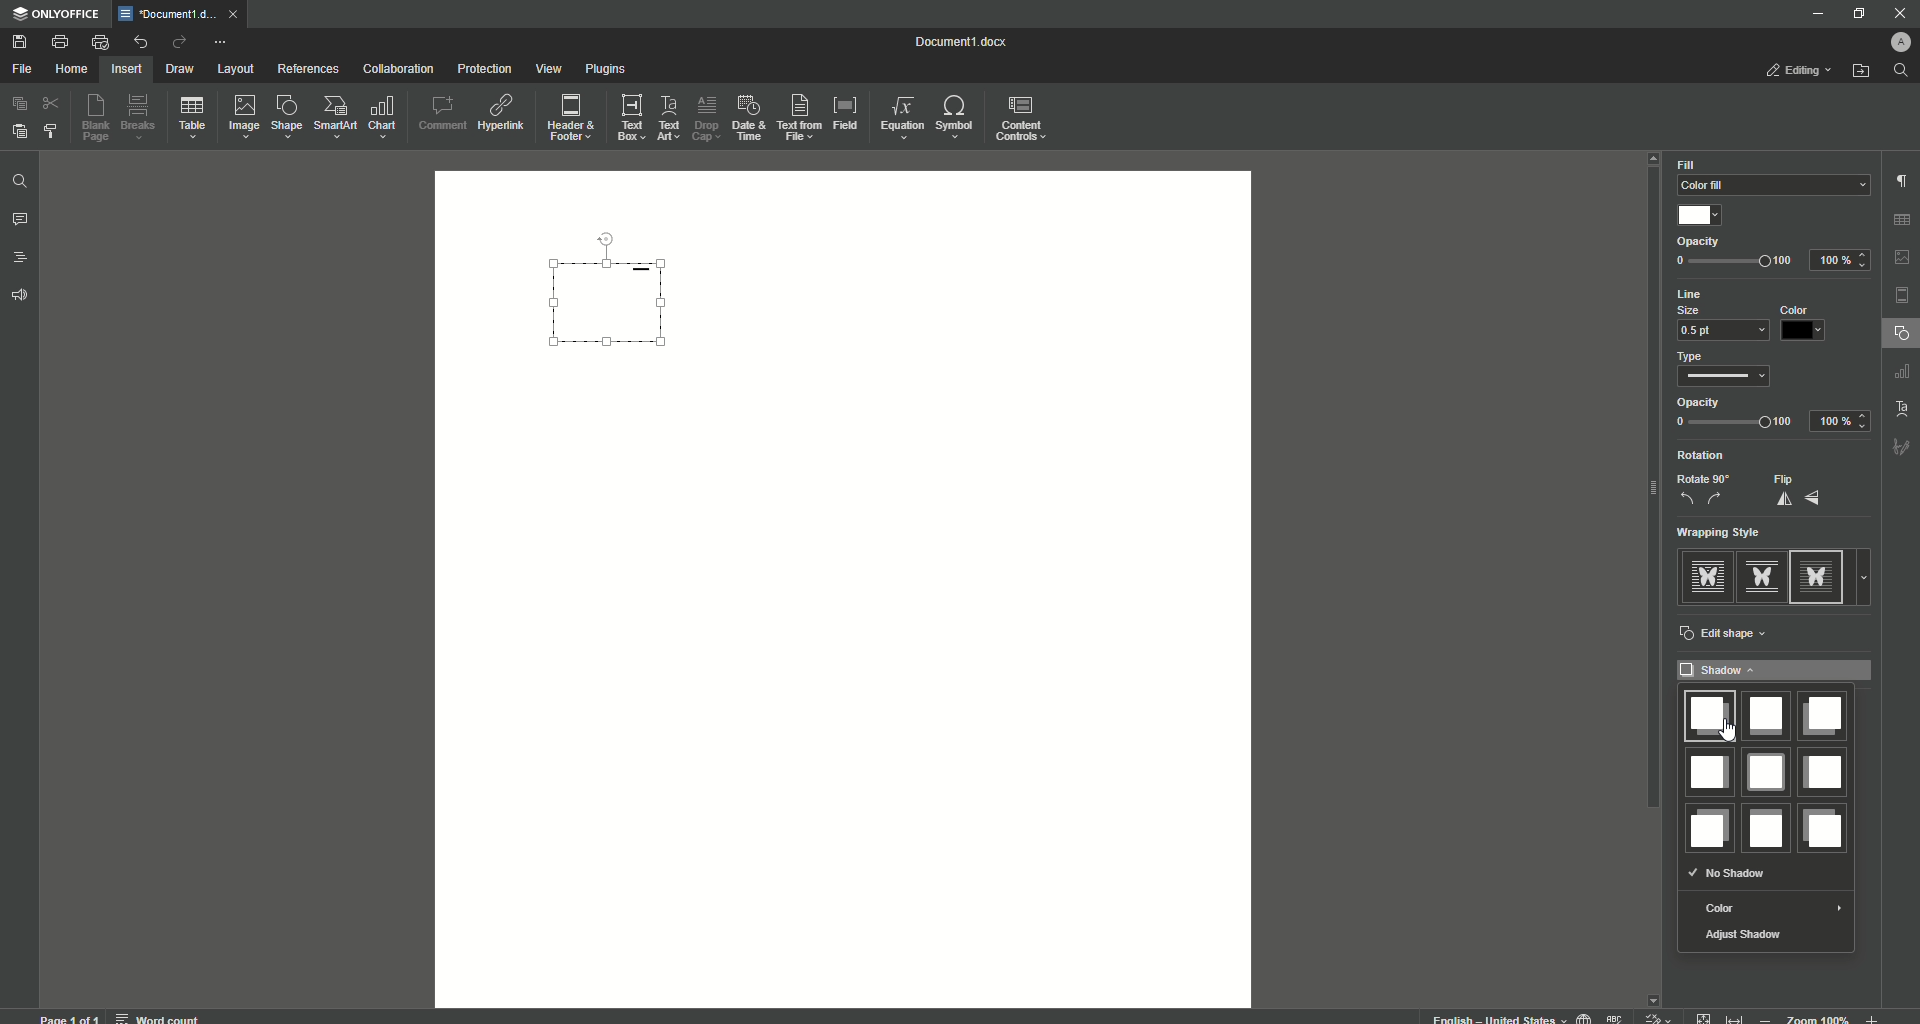  Describe the element at coordinates (1024, 121) in the screenshot. I see `Content Controls` at that location.